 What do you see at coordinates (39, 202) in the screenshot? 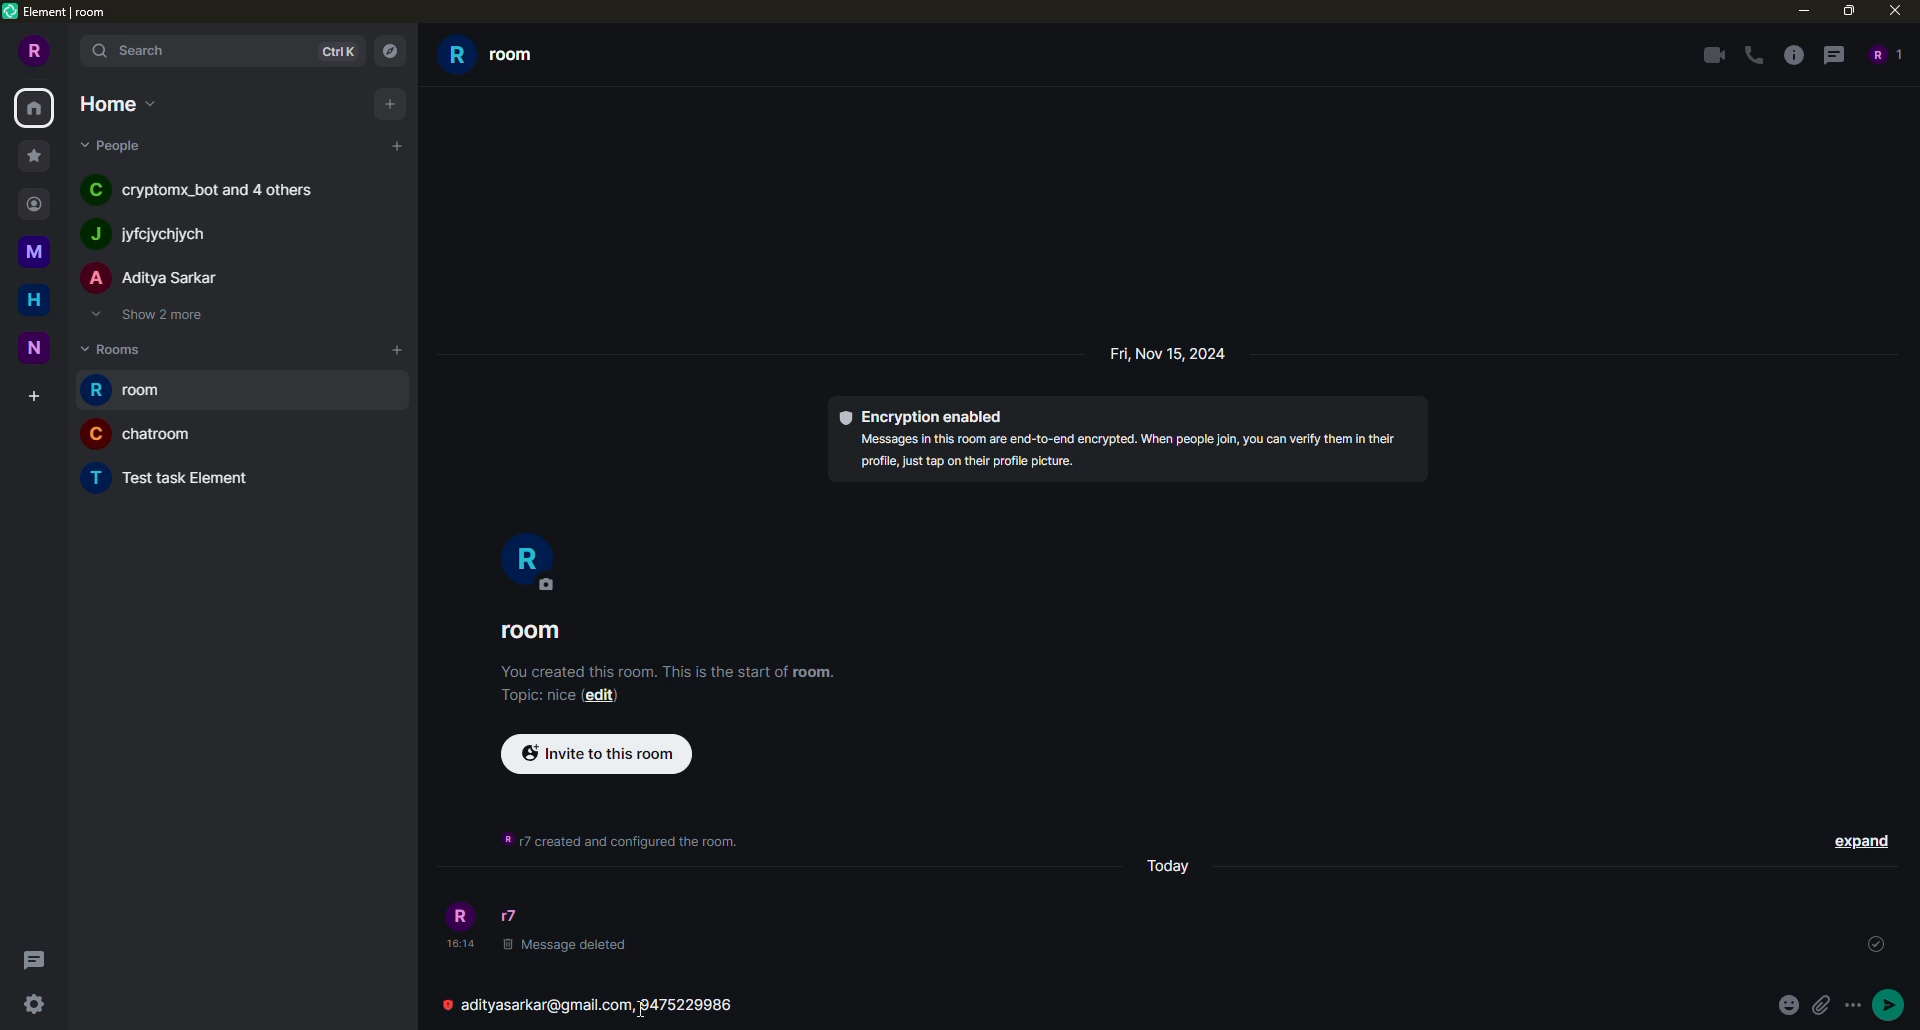
I see `contact` at bounding box center [39, 202].